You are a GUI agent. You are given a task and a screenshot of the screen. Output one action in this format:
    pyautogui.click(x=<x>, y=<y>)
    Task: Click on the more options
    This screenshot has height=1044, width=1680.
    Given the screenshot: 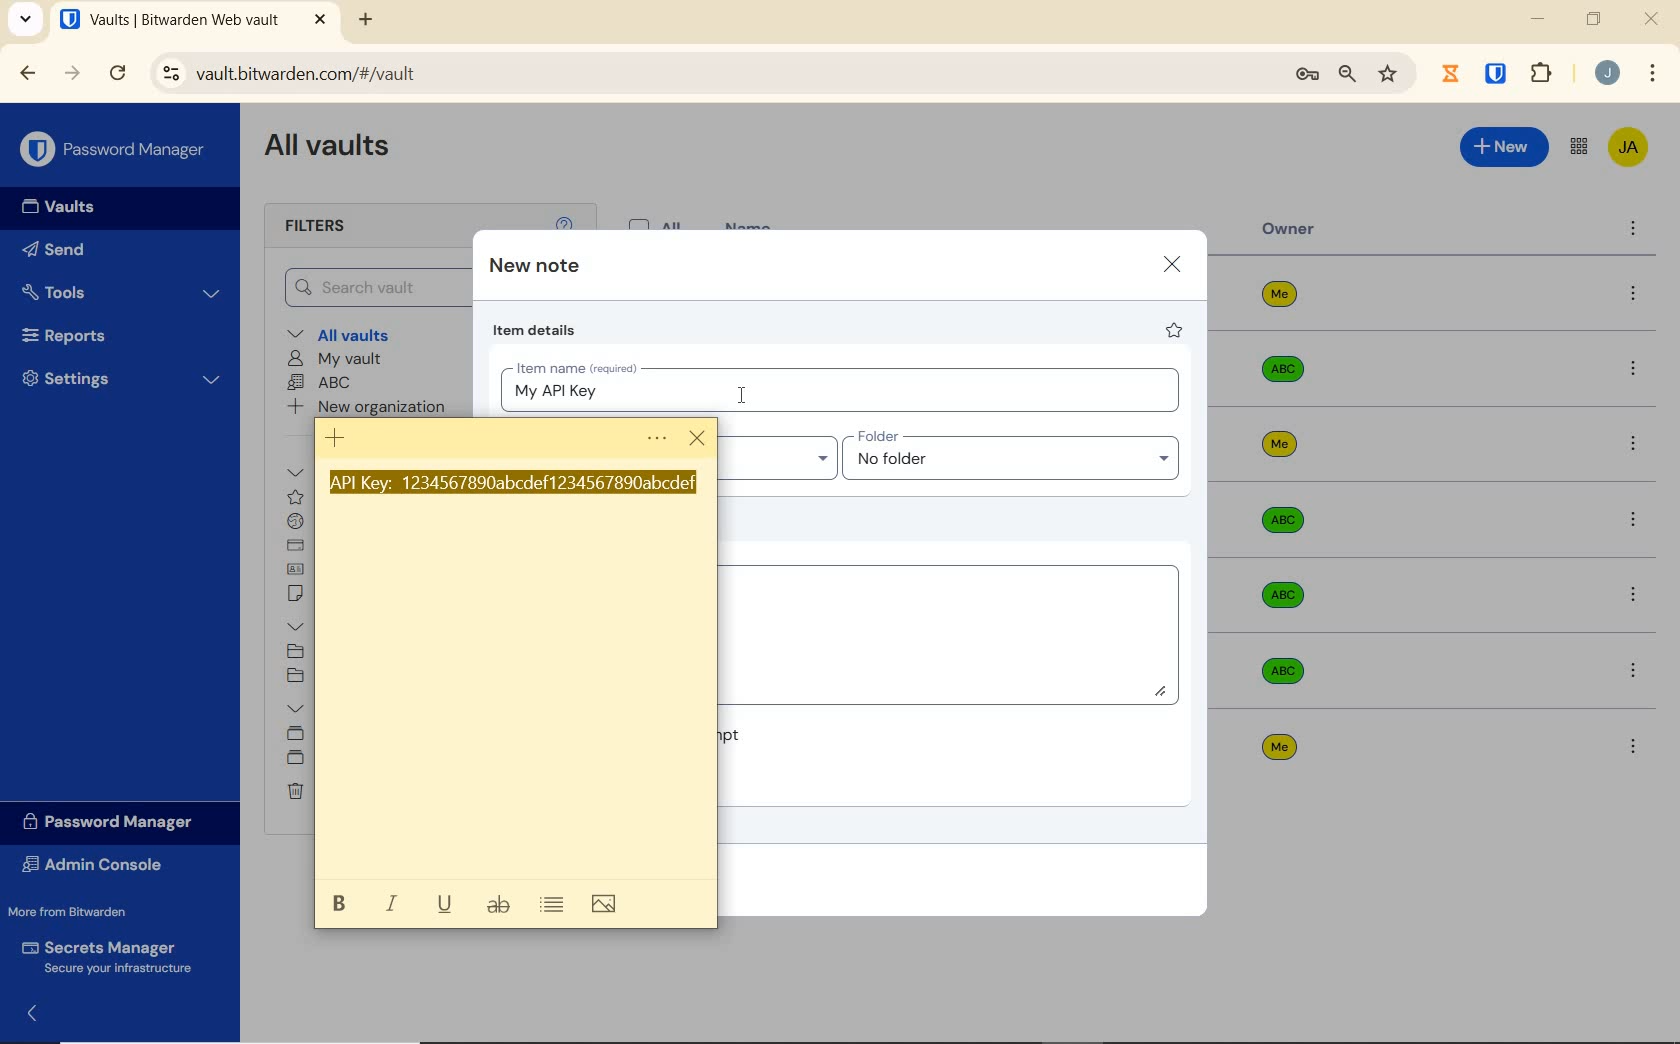 What is the action you would take?
    pyautogui.click(x=1634, y=447)
    